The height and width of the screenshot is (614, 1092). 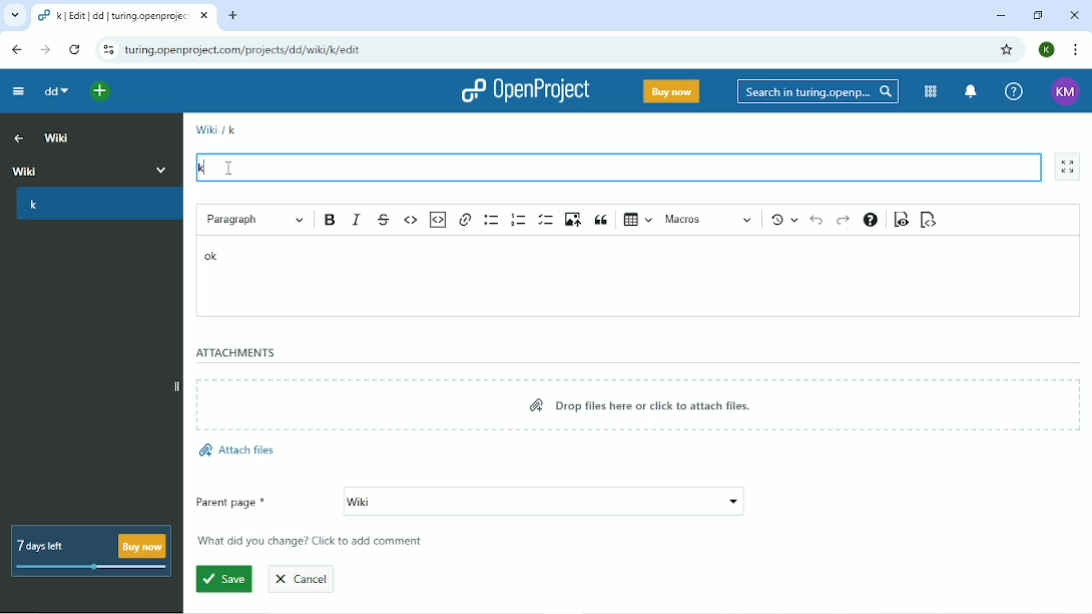 I want to click on Search, so click(x=817, y=91).